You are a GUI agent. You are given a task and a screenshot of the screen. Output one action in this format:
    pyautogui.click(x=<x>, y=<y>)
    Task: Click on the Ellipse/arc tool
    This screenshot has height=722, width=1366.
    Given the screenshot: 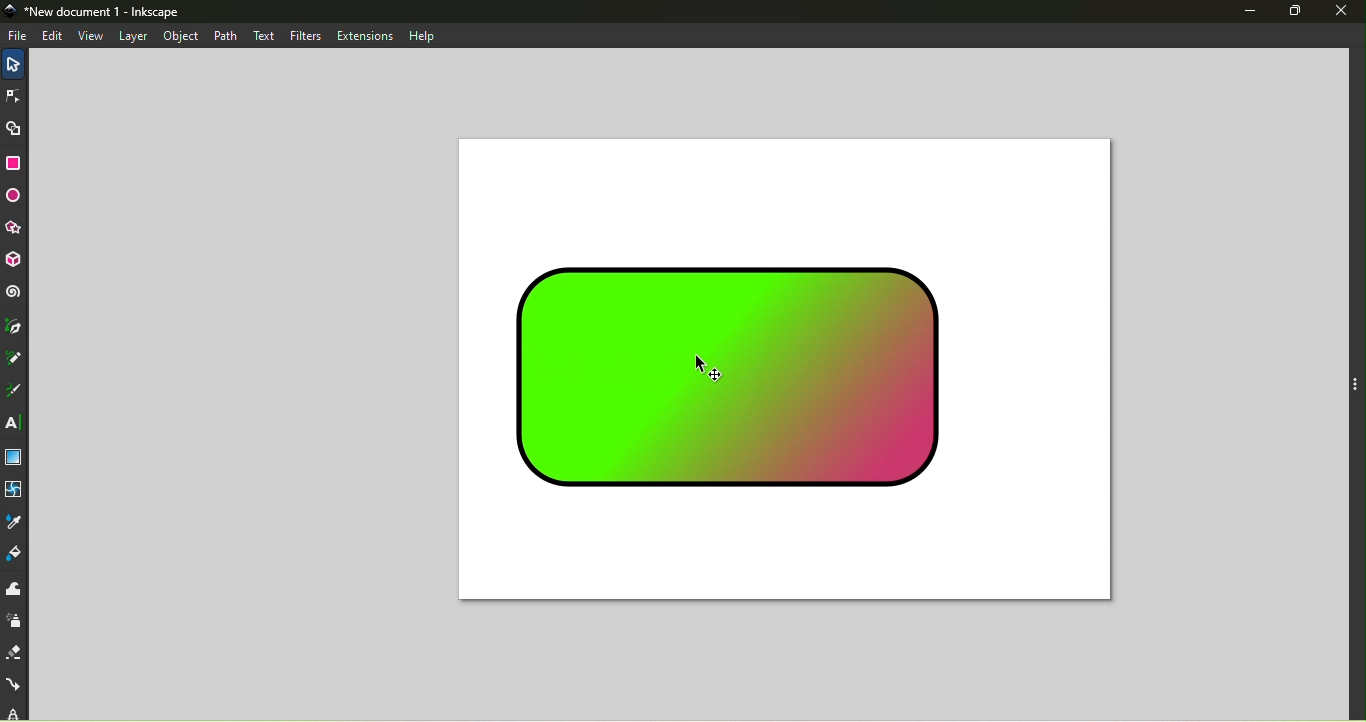 What is the action you would take?
    pyautogui.click(x=16, y=197)
    